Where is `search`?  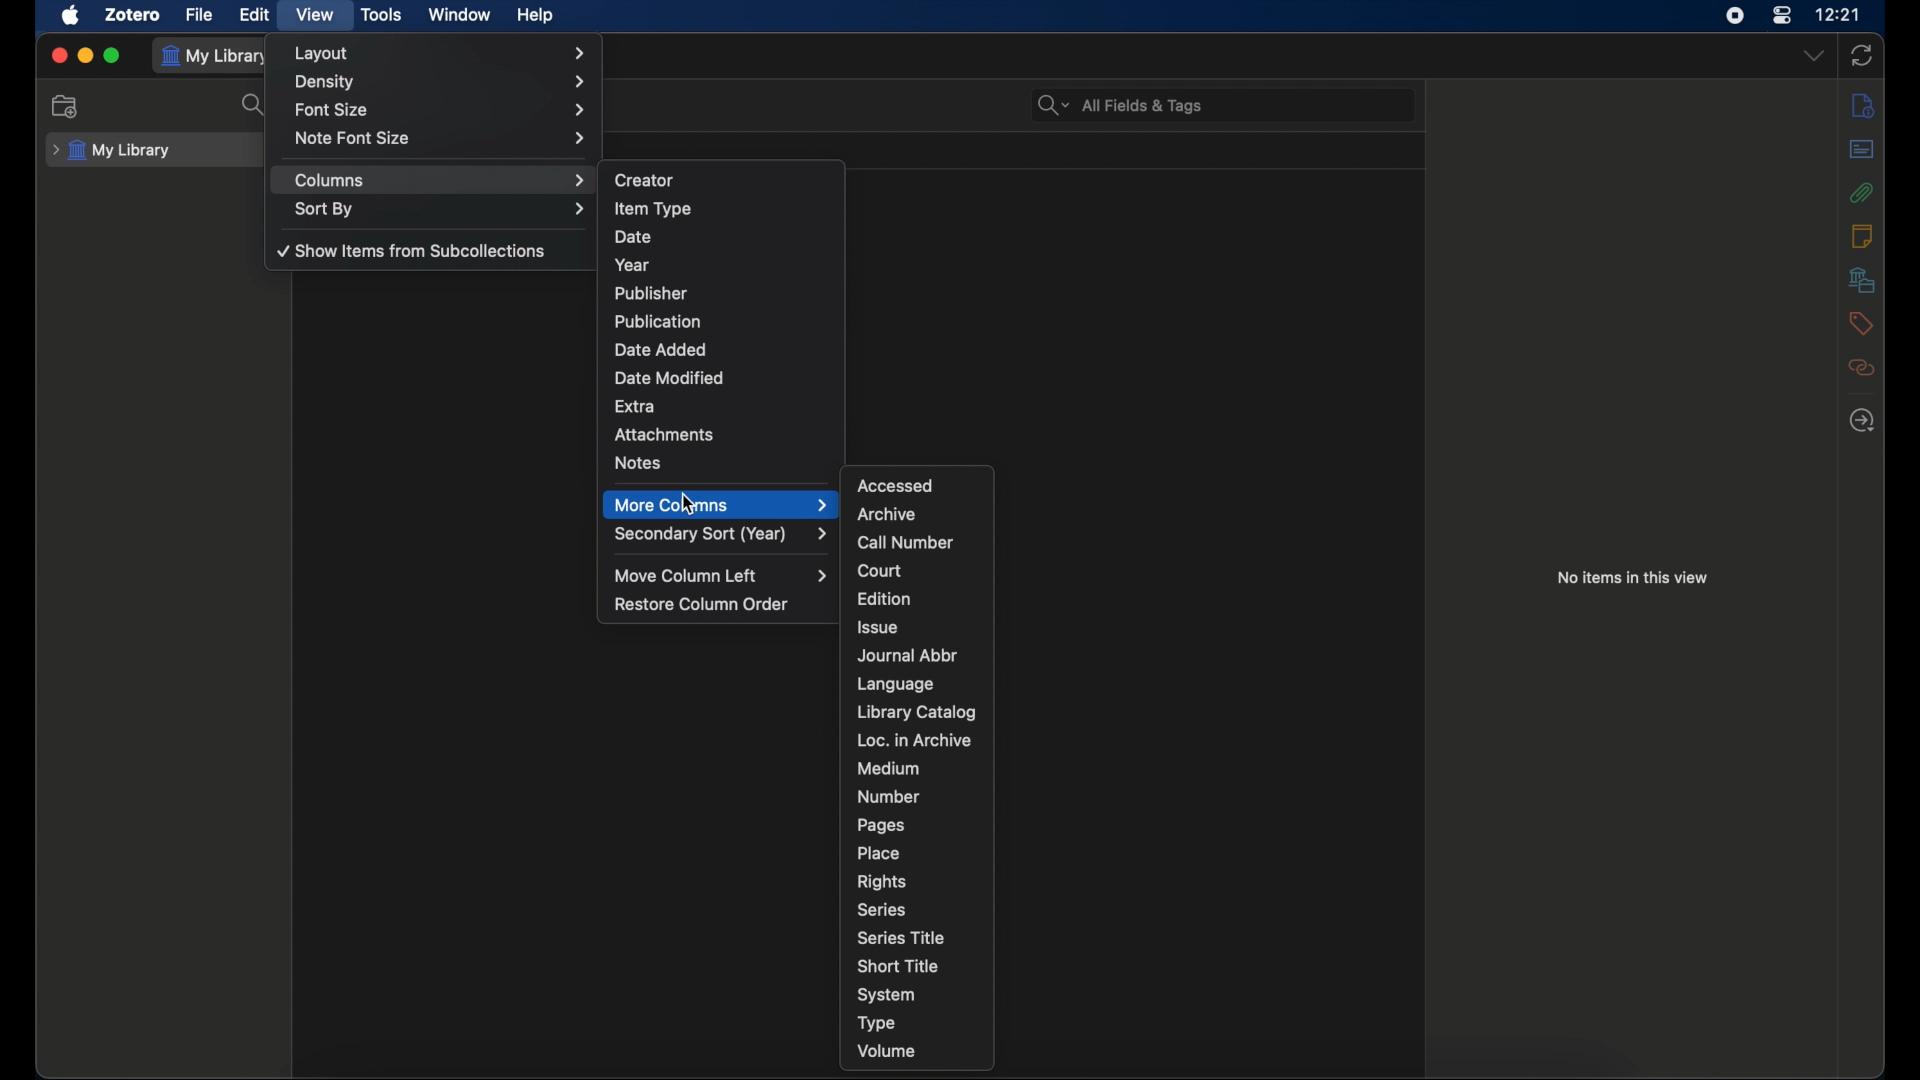
search is located at coordinates (254, 106).